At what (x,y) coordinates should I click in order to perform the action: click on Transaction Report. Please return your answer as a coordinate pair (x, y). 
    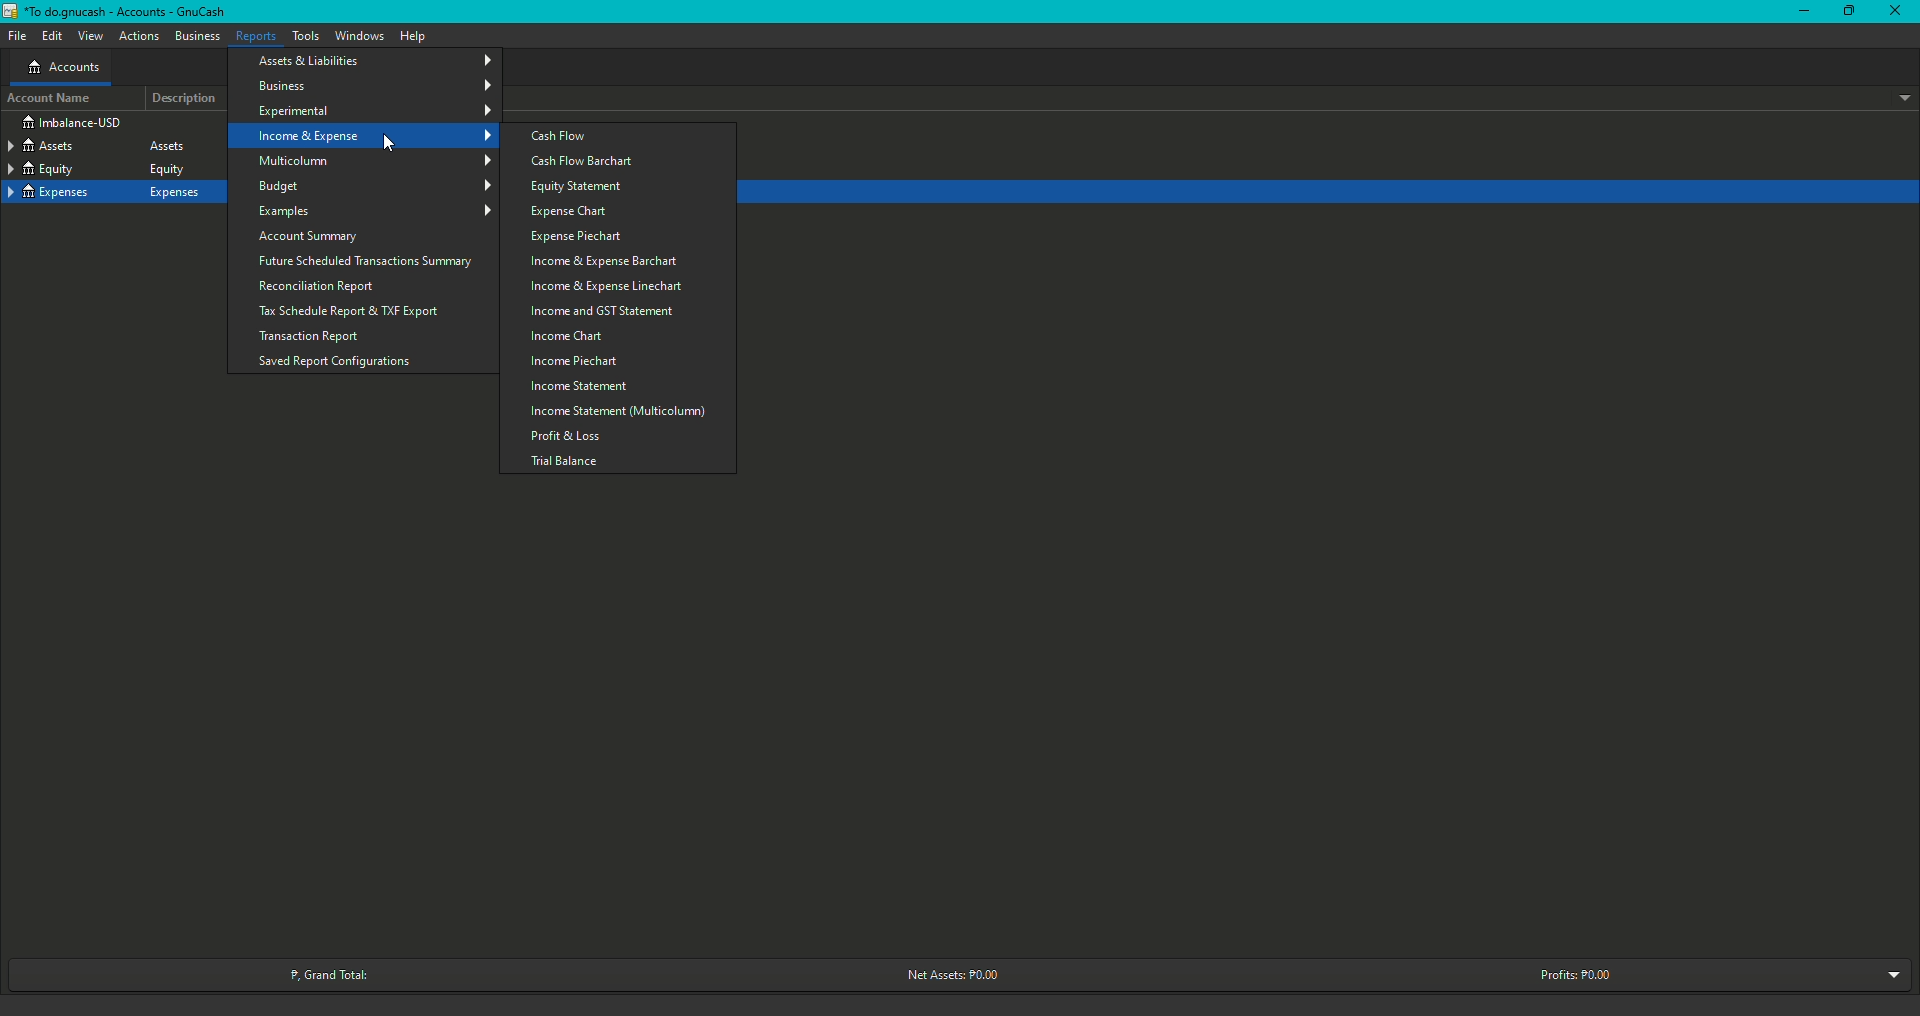
    Looking at the image, I should click on (310, 335).